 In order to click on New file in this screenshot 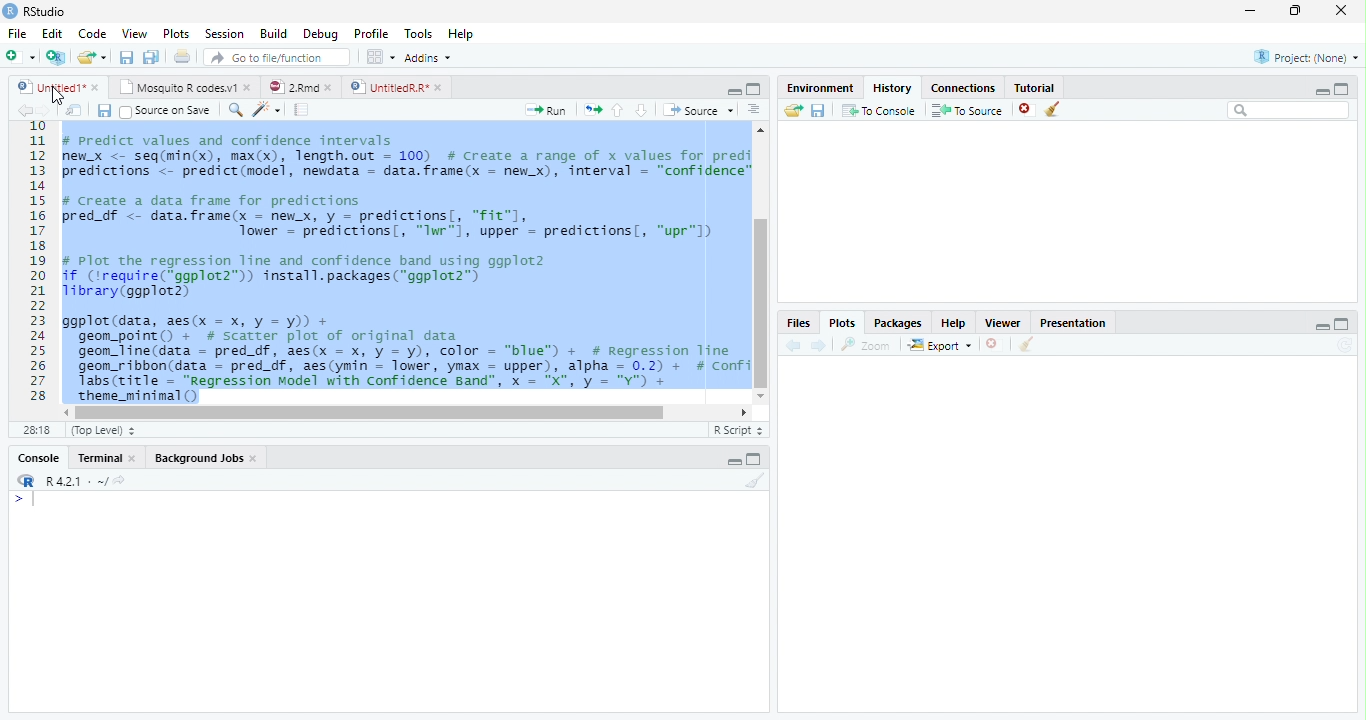, I will do `click(20, 57)`.